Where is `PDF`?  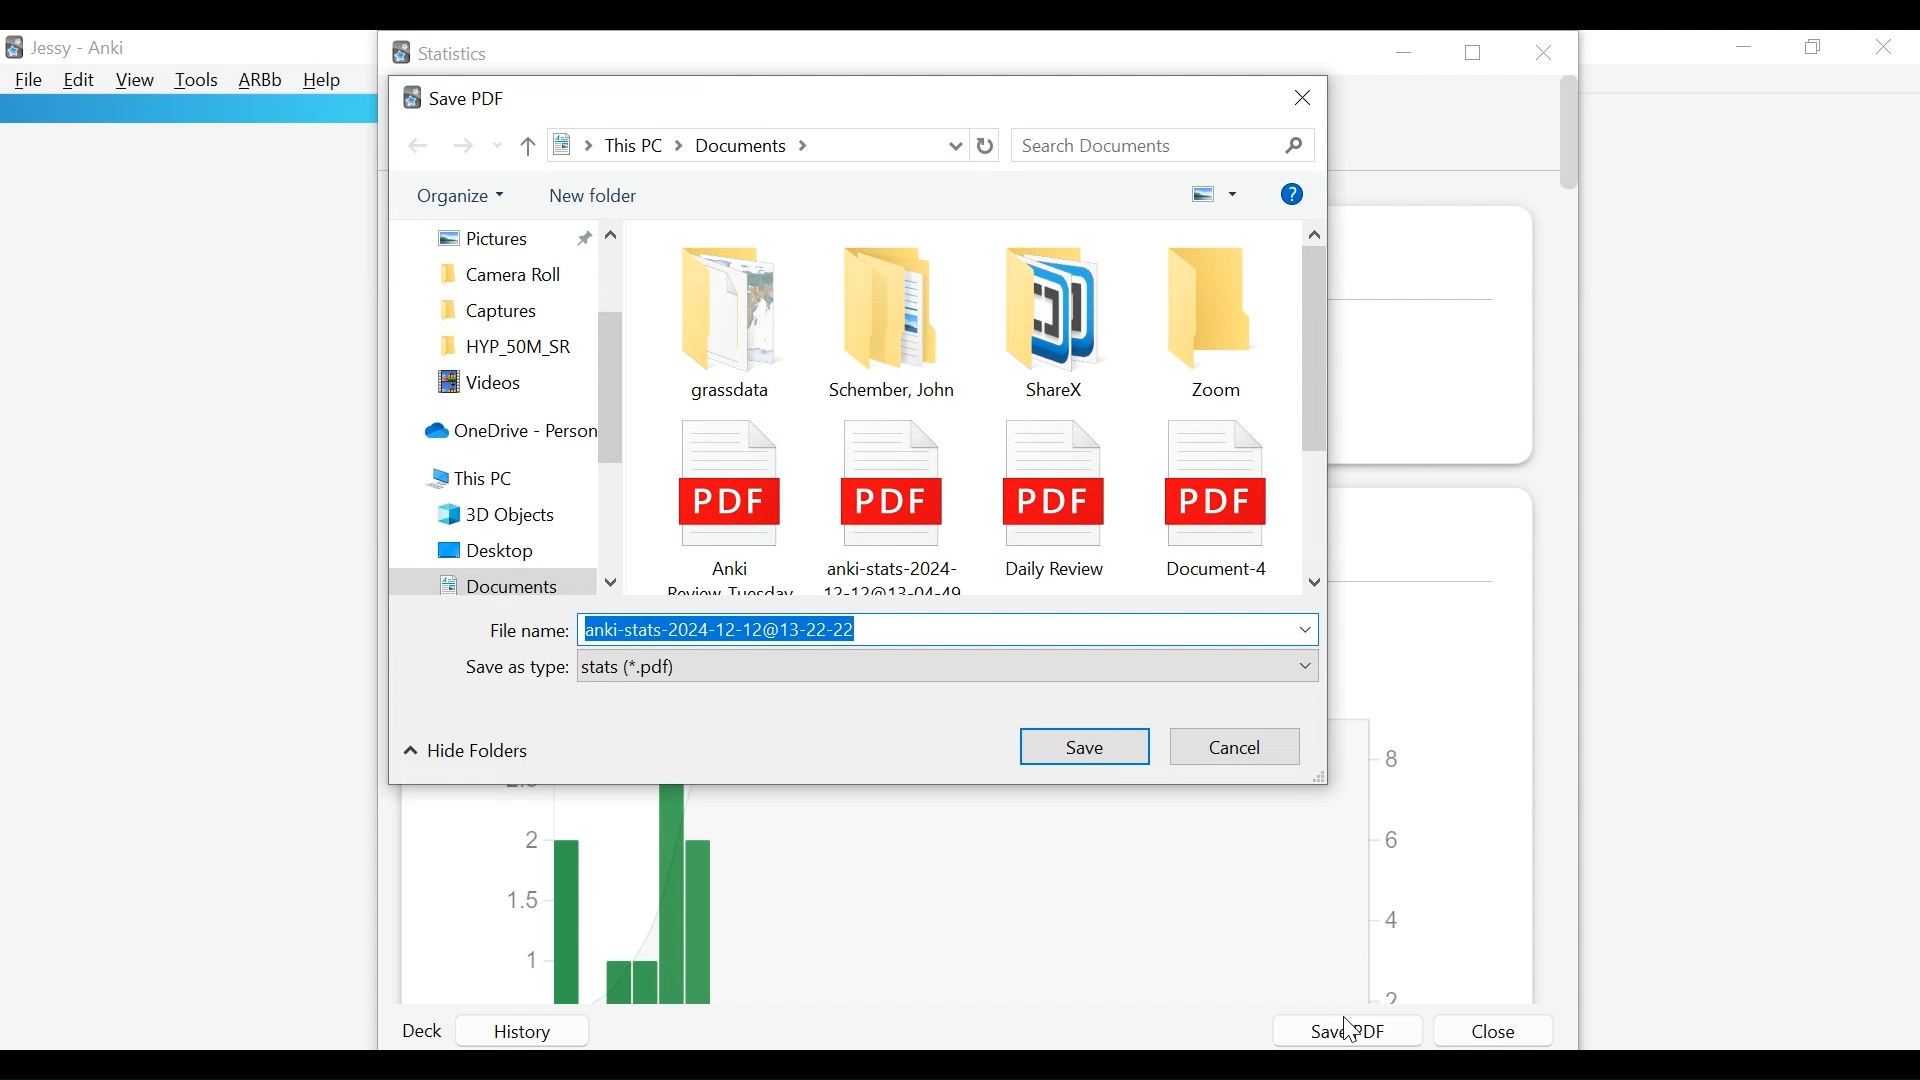
PDF is located at coordinates (890, 501).